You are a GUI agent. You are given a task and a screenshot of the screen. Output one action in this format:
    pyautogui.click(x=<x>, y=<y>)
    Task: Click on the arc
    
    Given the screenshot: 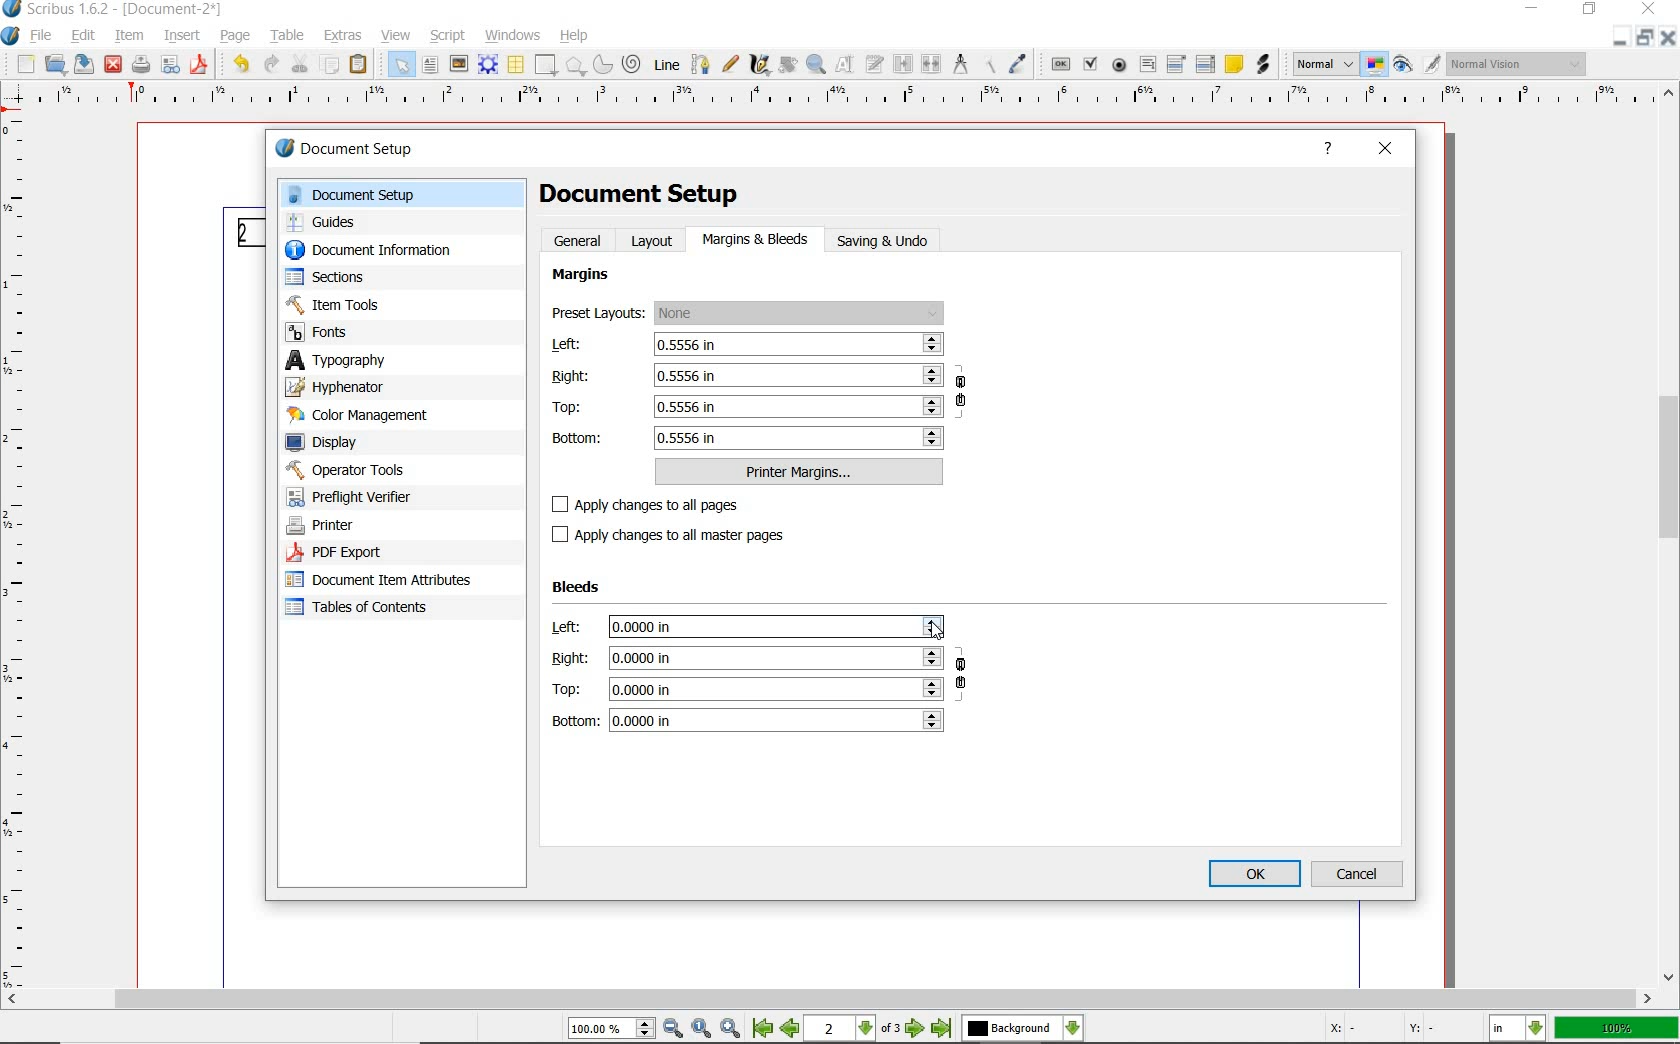 What is the action you would take?
    pyautogui.click(x=602, y=66)
    